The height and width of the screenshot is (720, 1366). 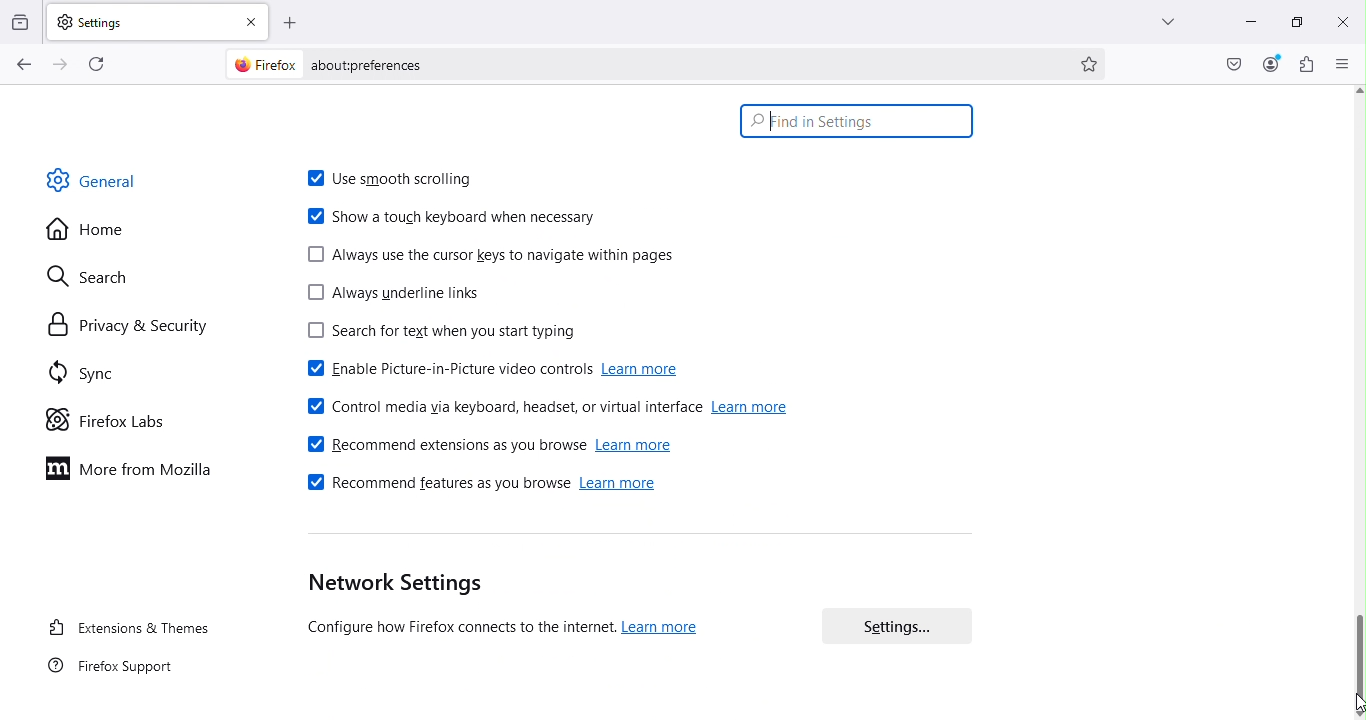 What do you see at coordinates (1339, 20) in the screenshot?
I see `close` at bounding box center [1339, 20].